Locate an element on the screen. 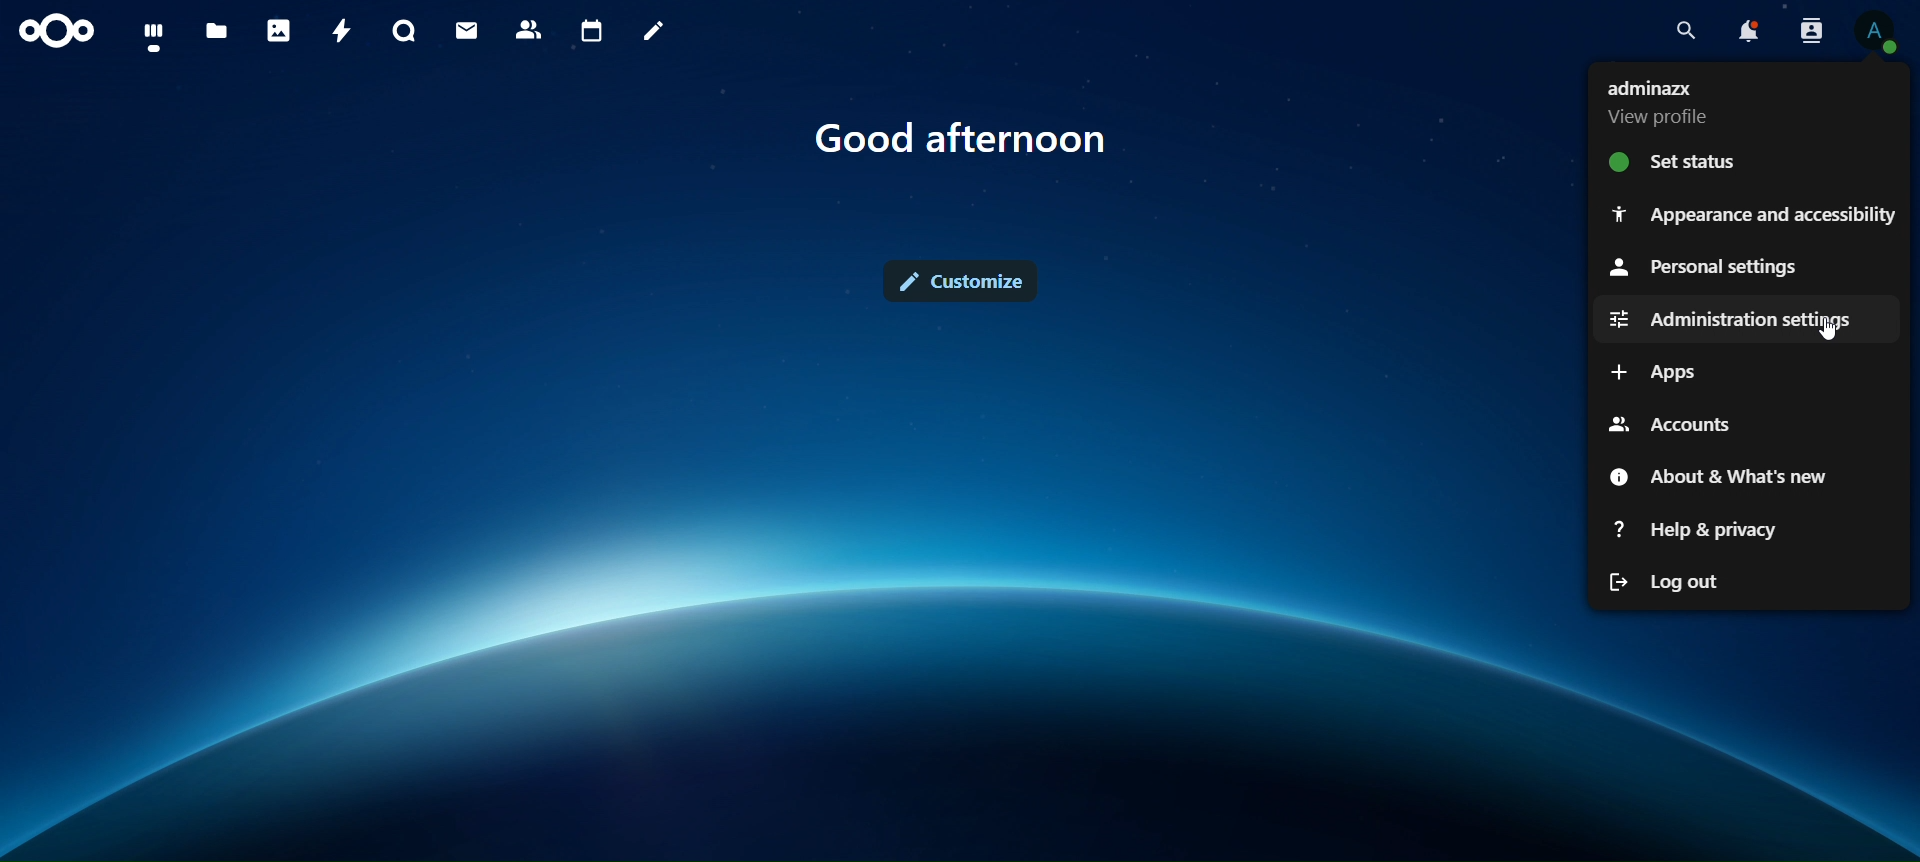 This screenshot has height=862, width=1920. talk is located at coordinates (408, 30).